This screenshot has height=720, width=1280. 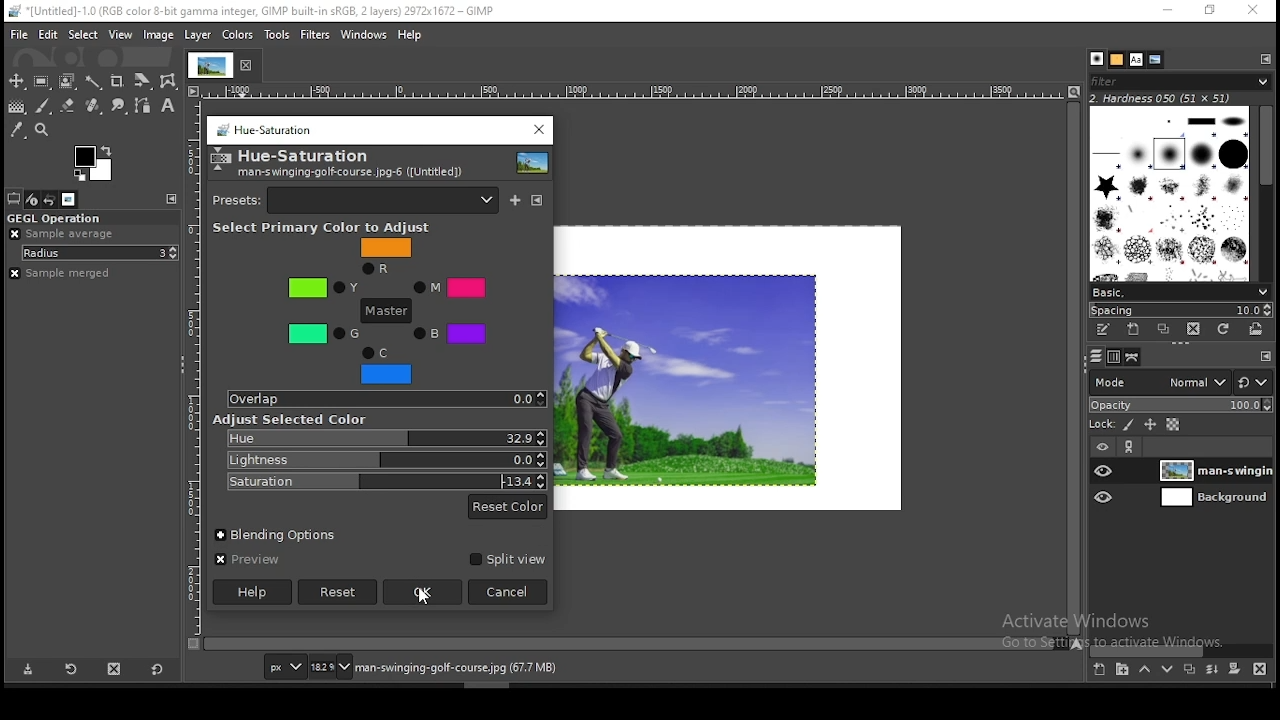 What do you see at coordinates (42, 82) in the screenshot?
I see `rectangular selection tool` at bounding box center [42, 82].